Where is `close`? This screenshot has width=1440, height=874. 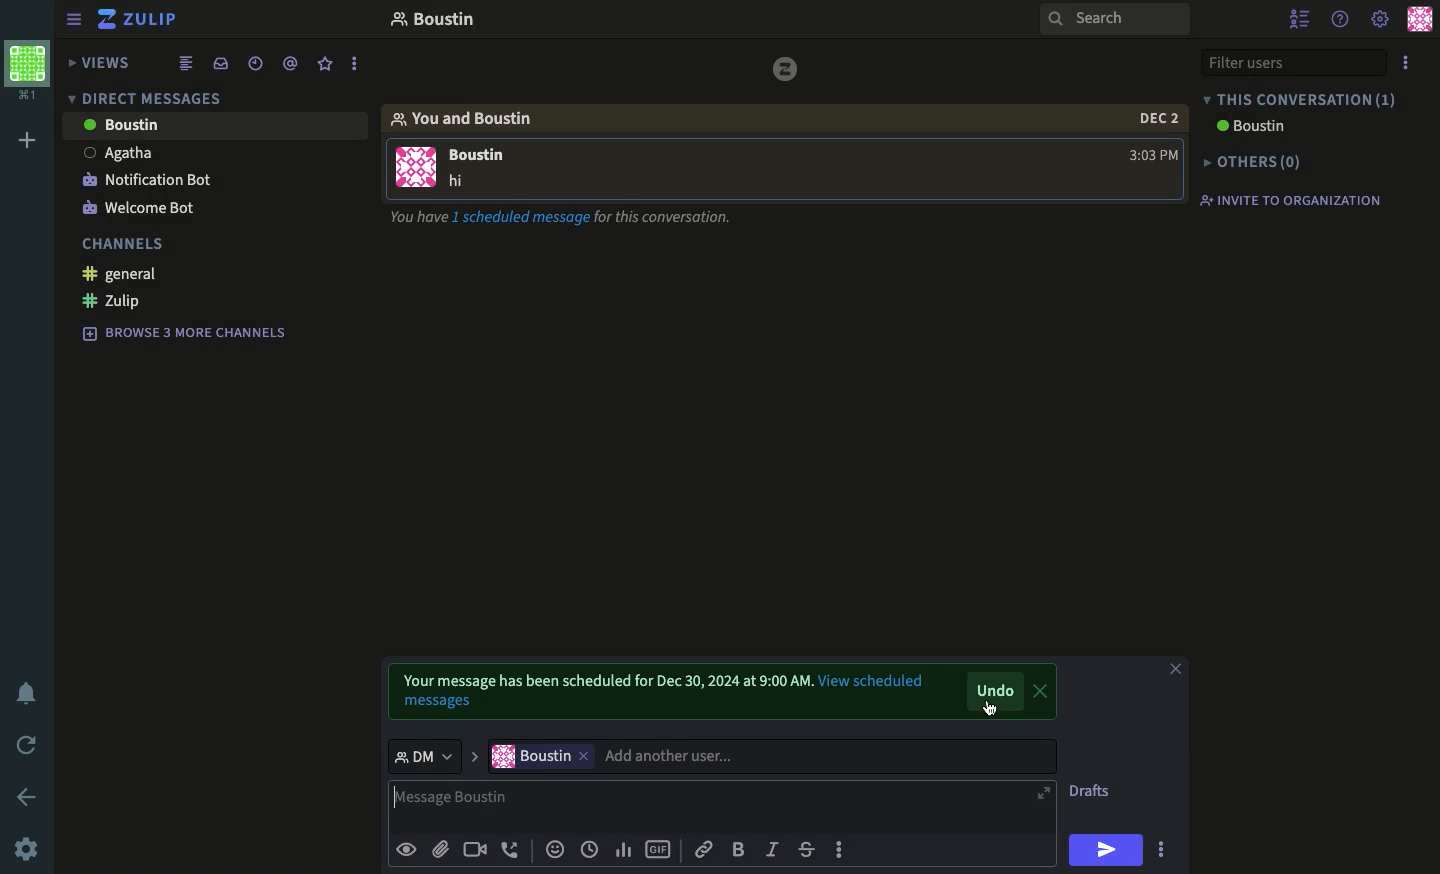 close is located at coordinates (1177, 668).